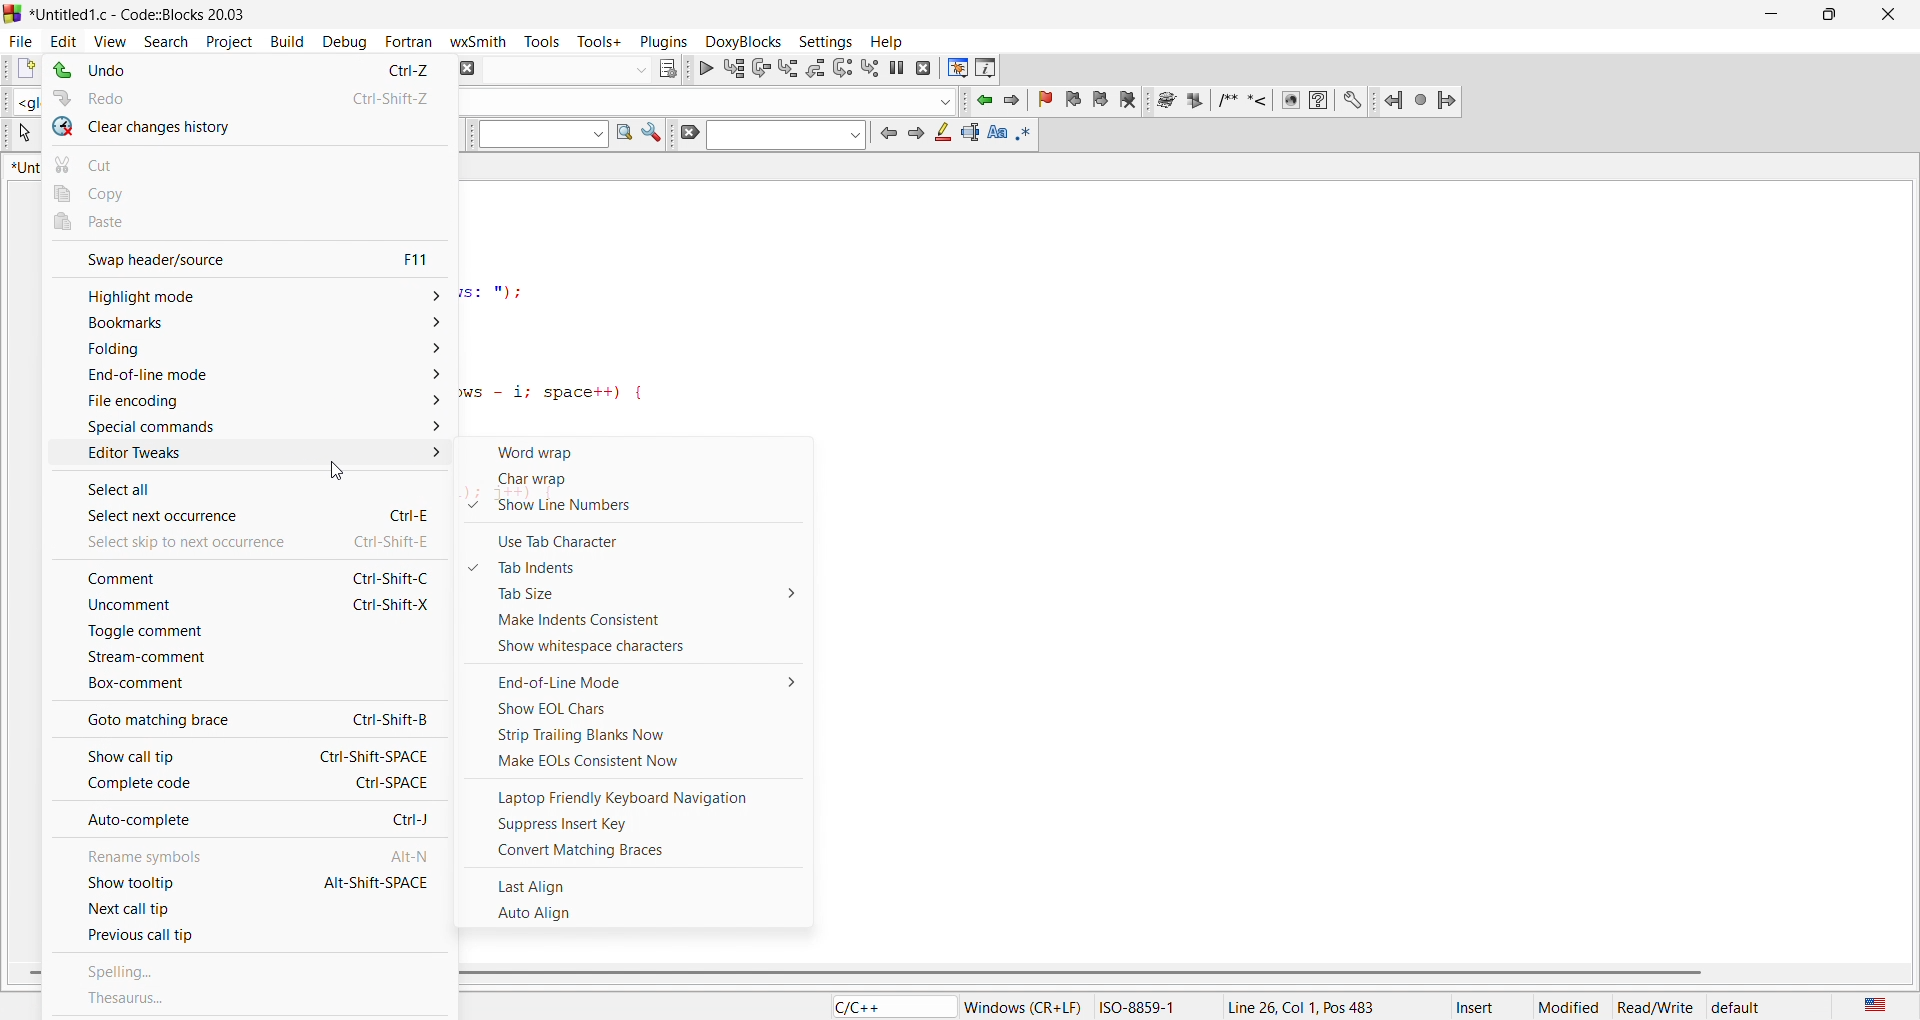 The image size is (1920, 1020). Describe the element at coordinates (738, 38) in the screenshot. I see `doxyblocks` at that location.